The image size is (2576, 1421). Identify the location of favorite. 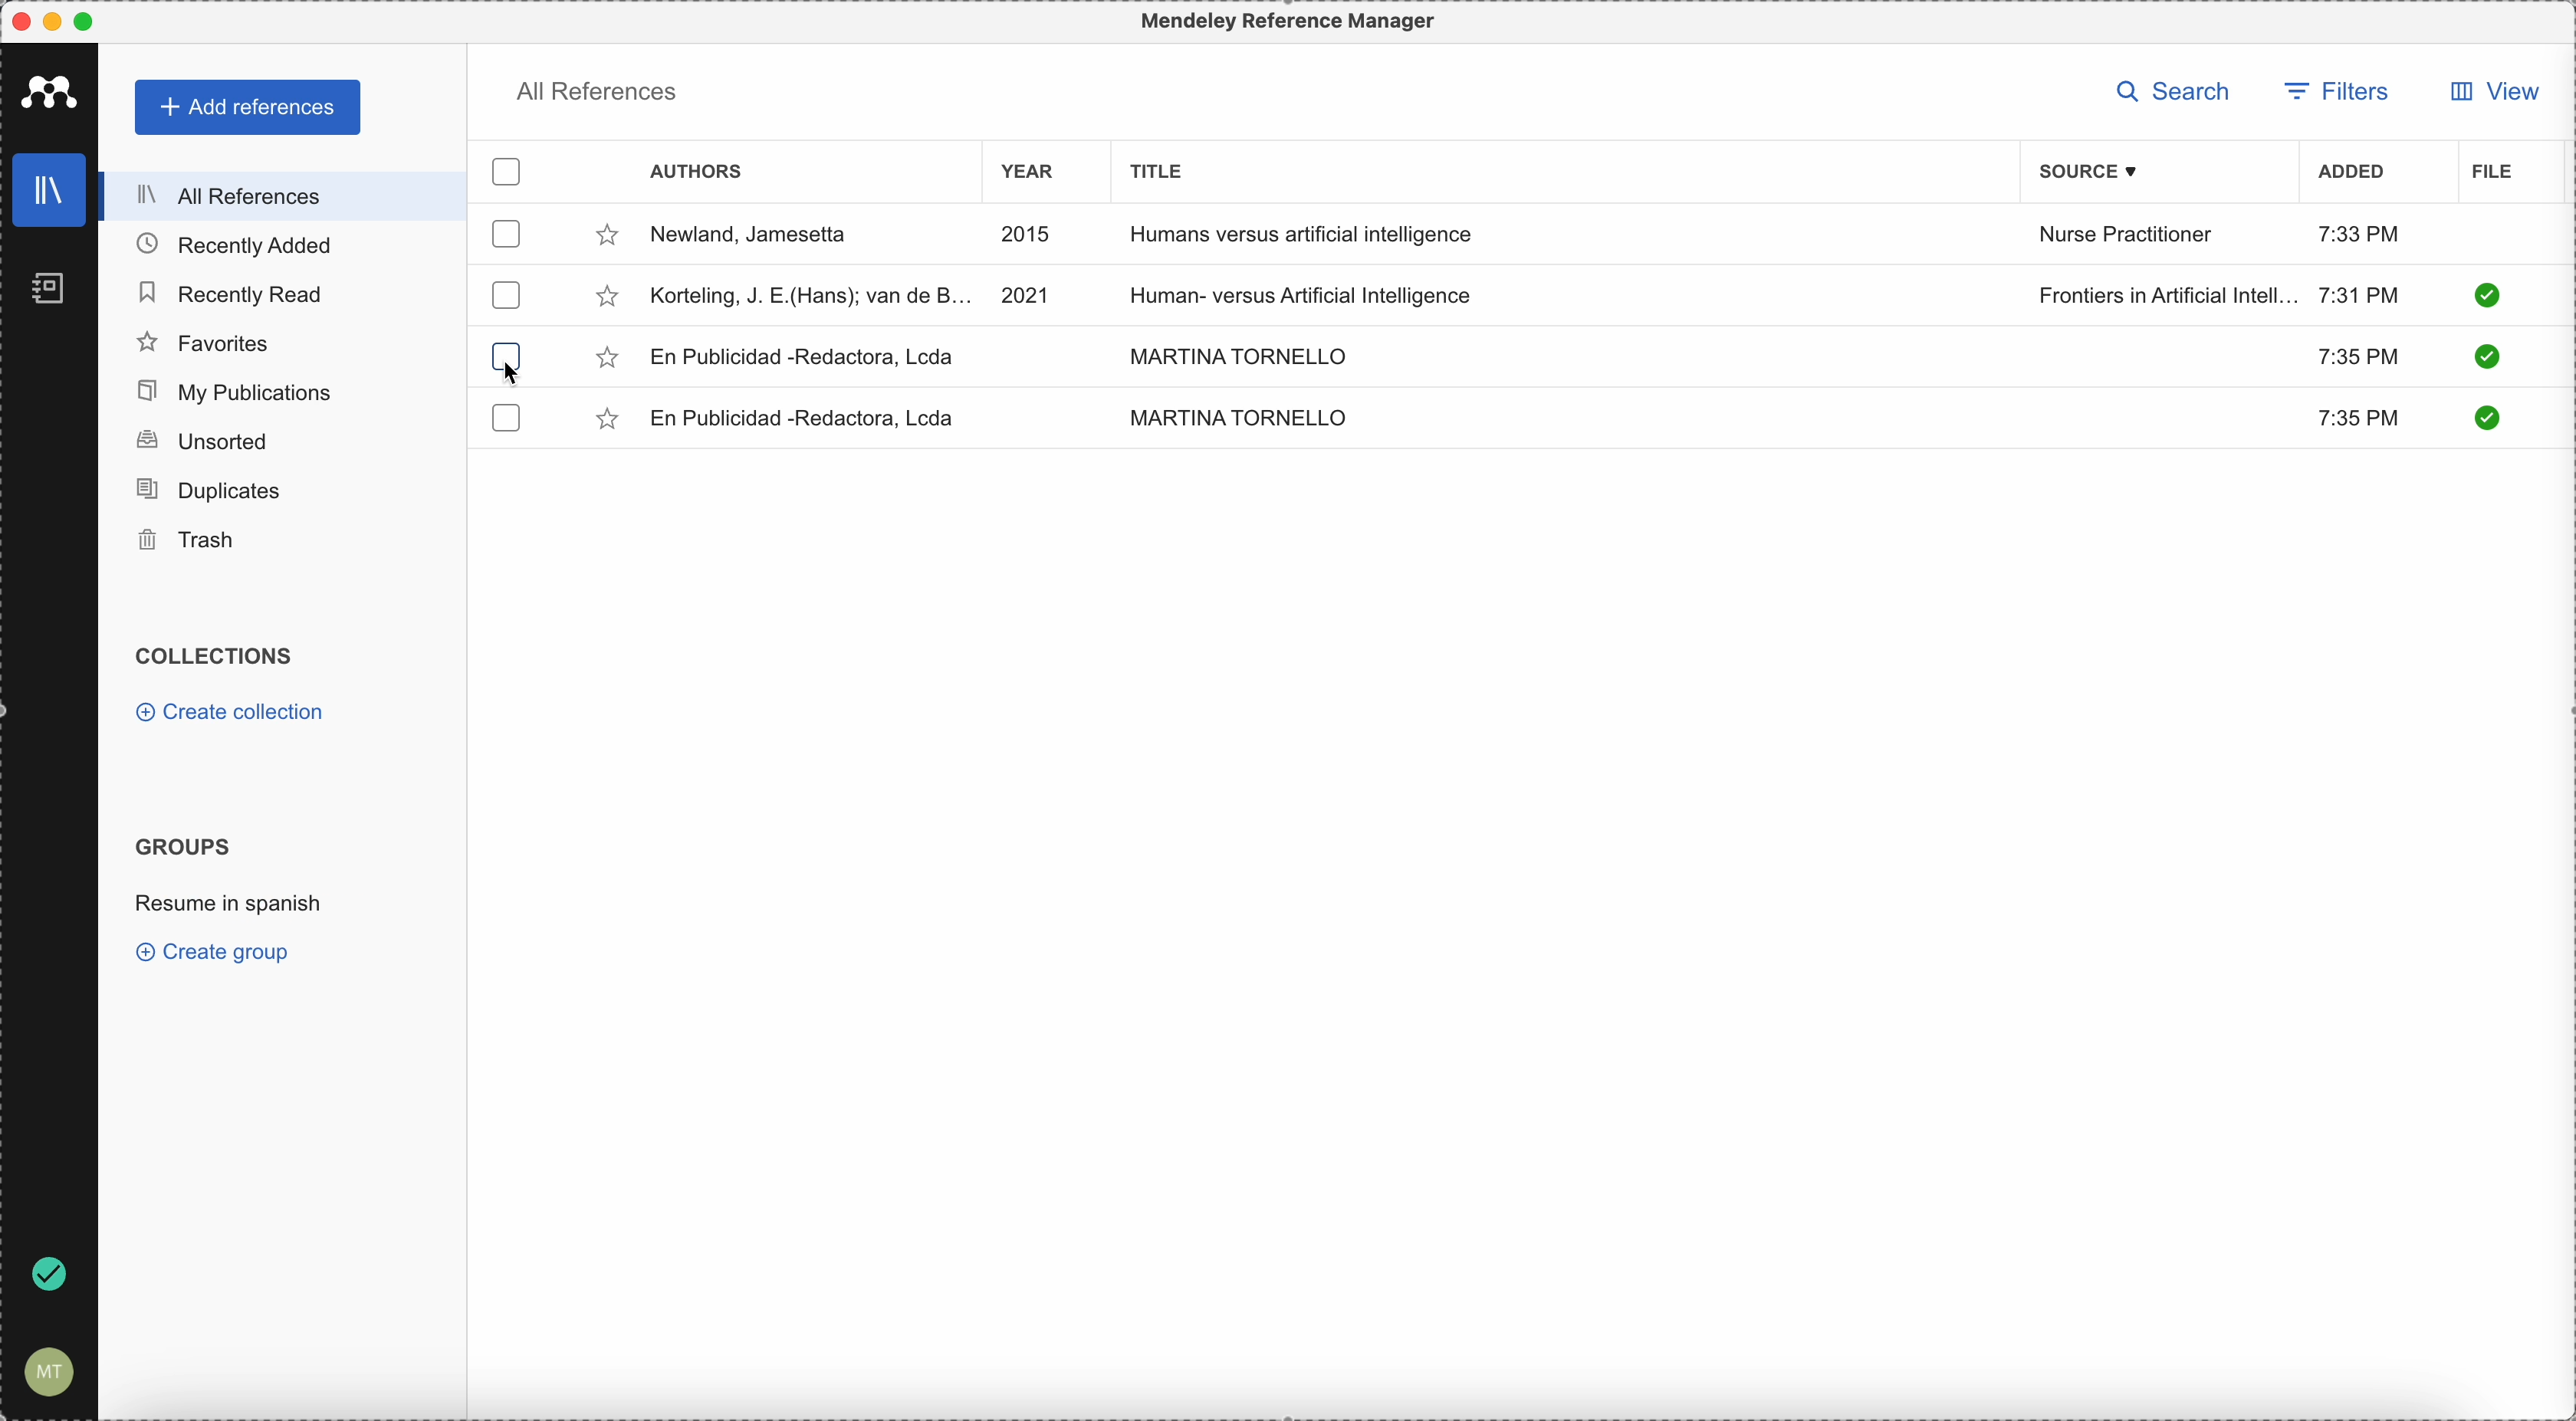
(607, 300).